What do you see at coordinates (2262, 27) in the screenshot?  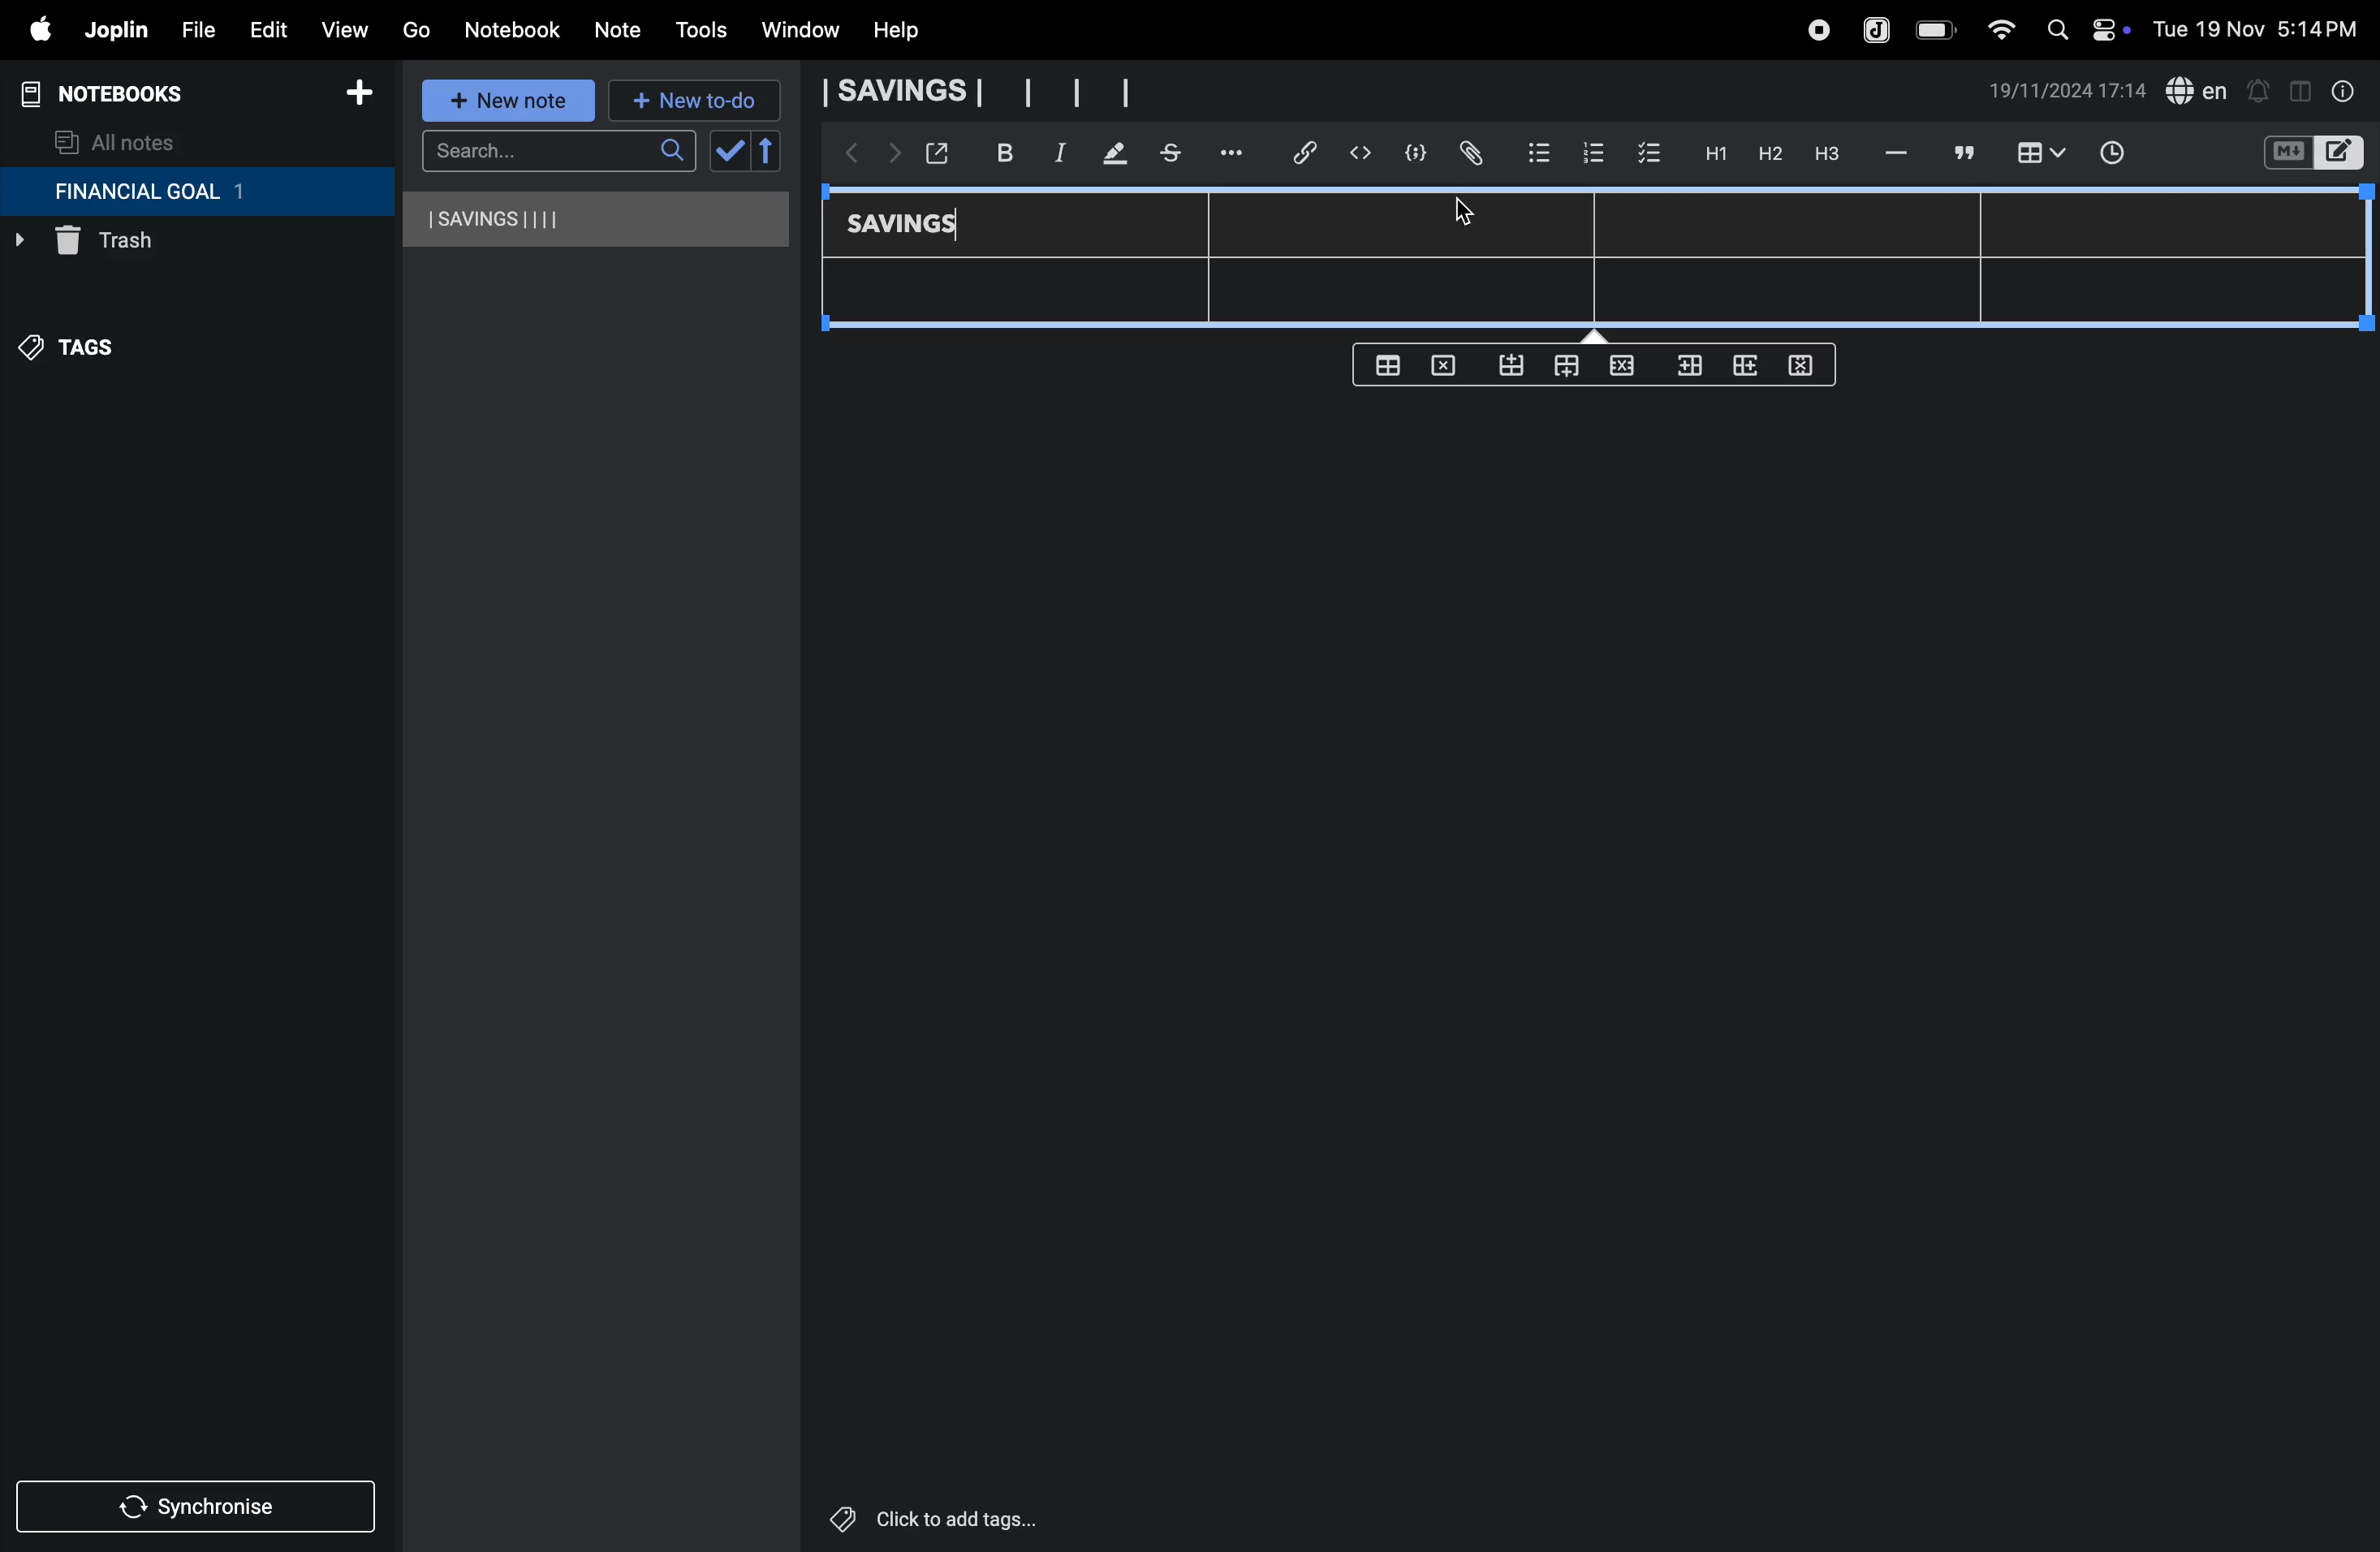 I see `date and time` at bounding box center [2262, 27].